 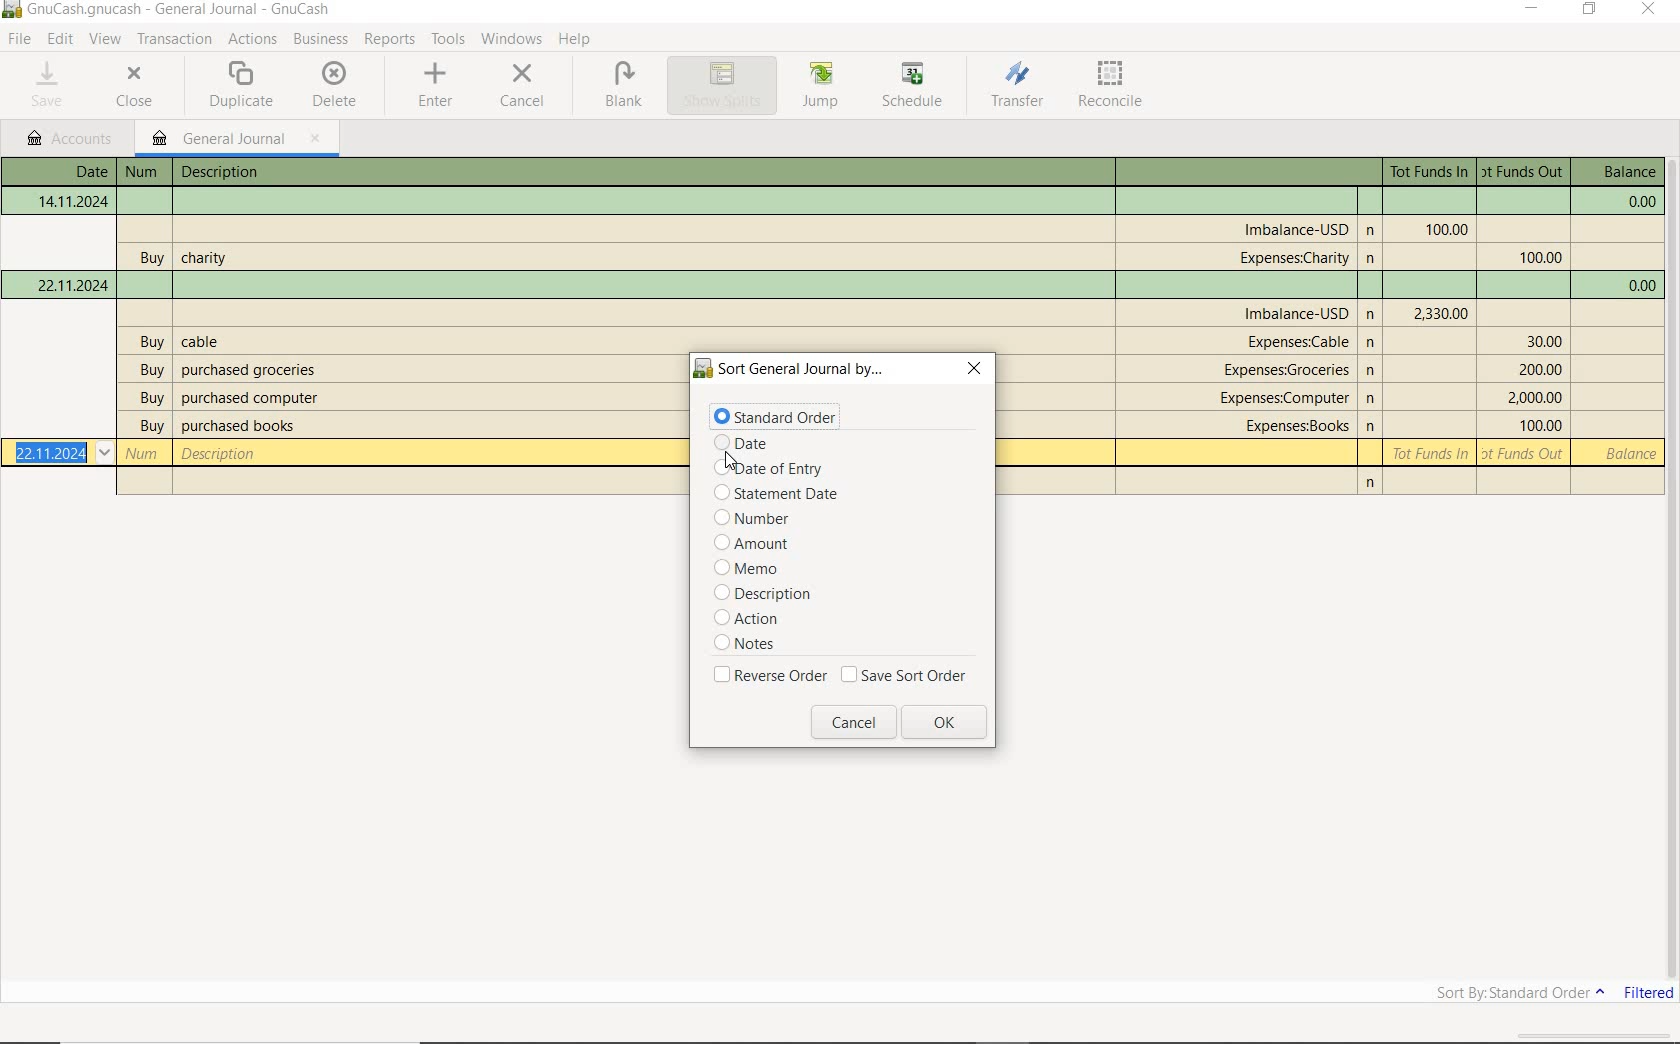 What do you see at coordinates (107, 40) in the screenshot?
I see `VIEW` at bounding box center [107, 40].